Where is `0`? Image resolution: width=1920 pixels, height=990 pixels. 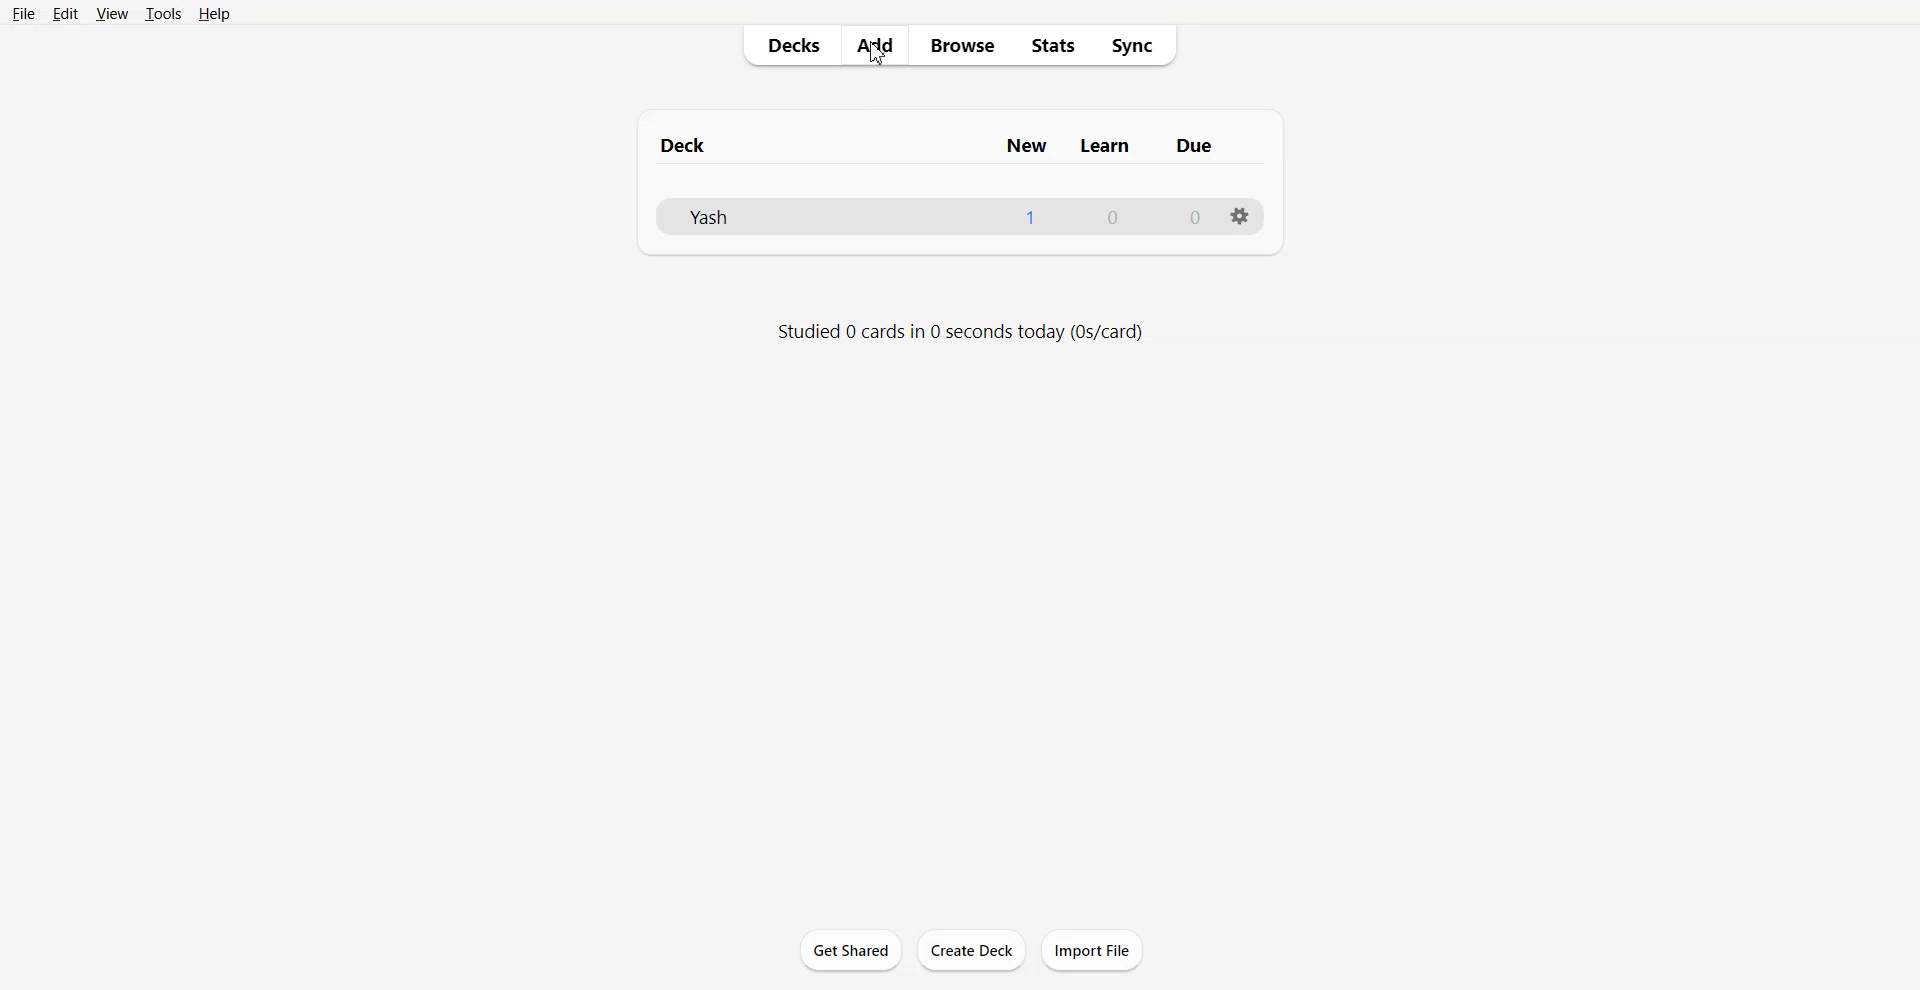
0 is located at coordinates (1114, 218).